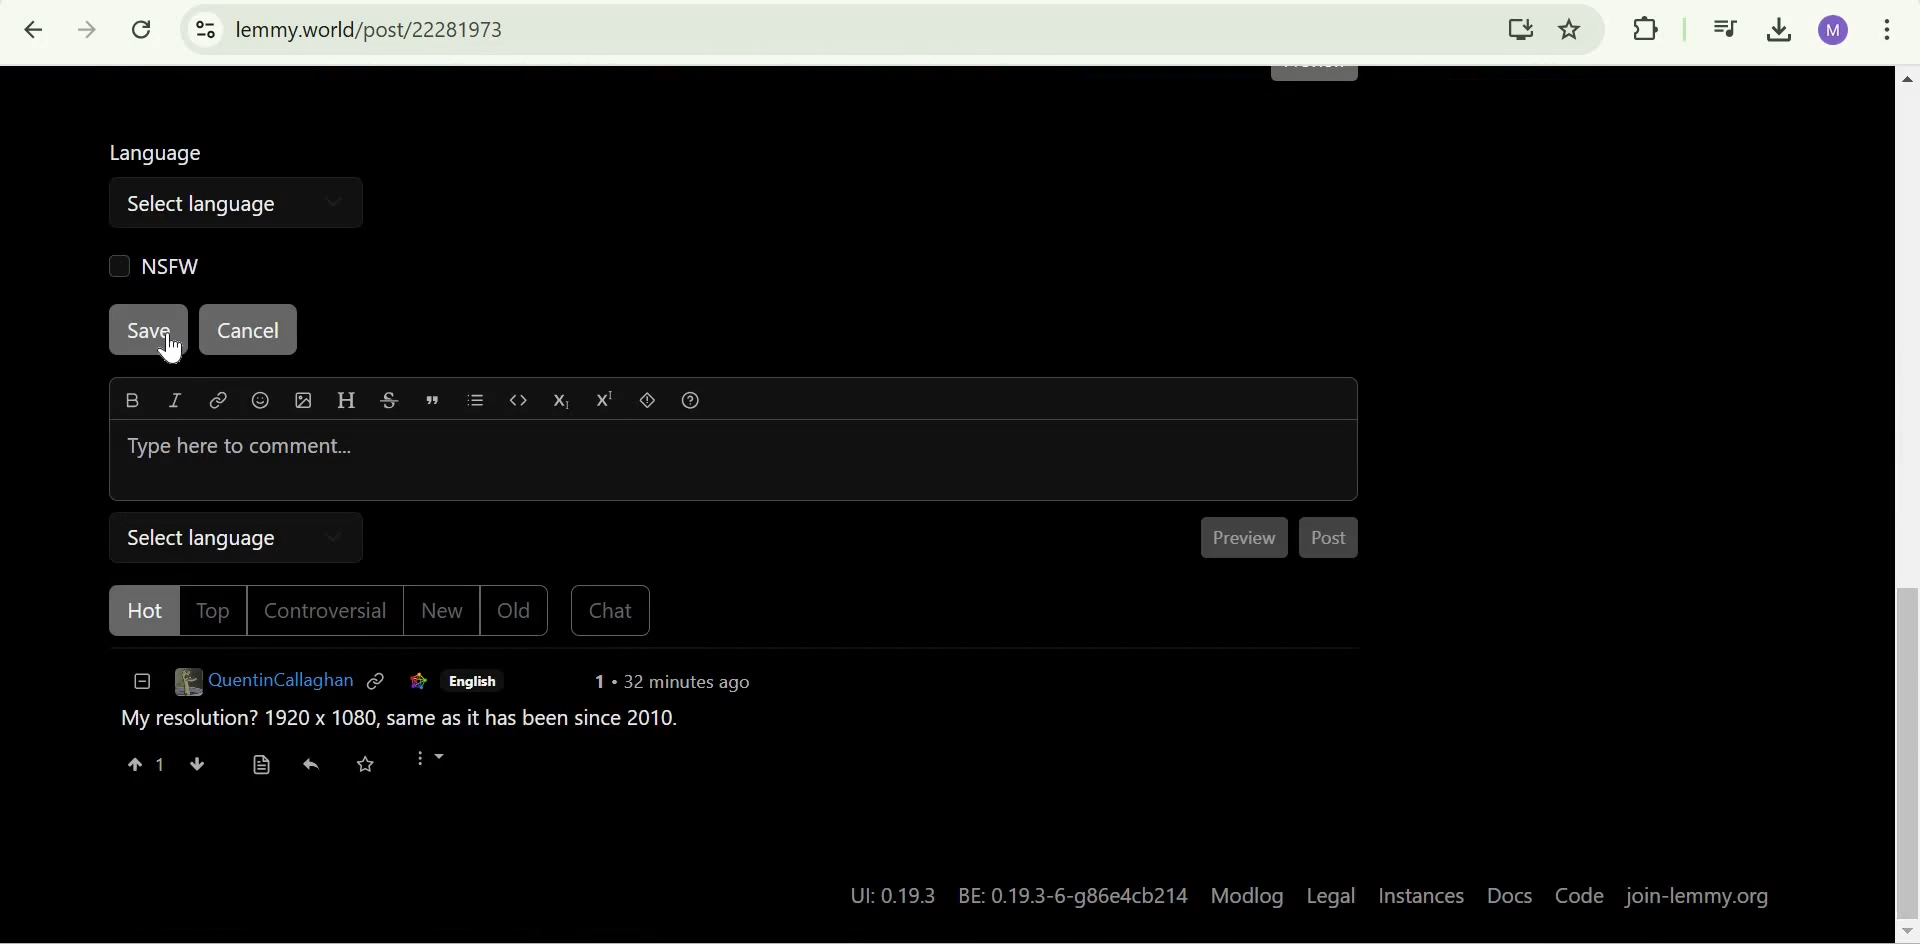  Describe the element at coordinates (674, 686) in the screenshot. I see `1 . 32 minutes ago` at that location.